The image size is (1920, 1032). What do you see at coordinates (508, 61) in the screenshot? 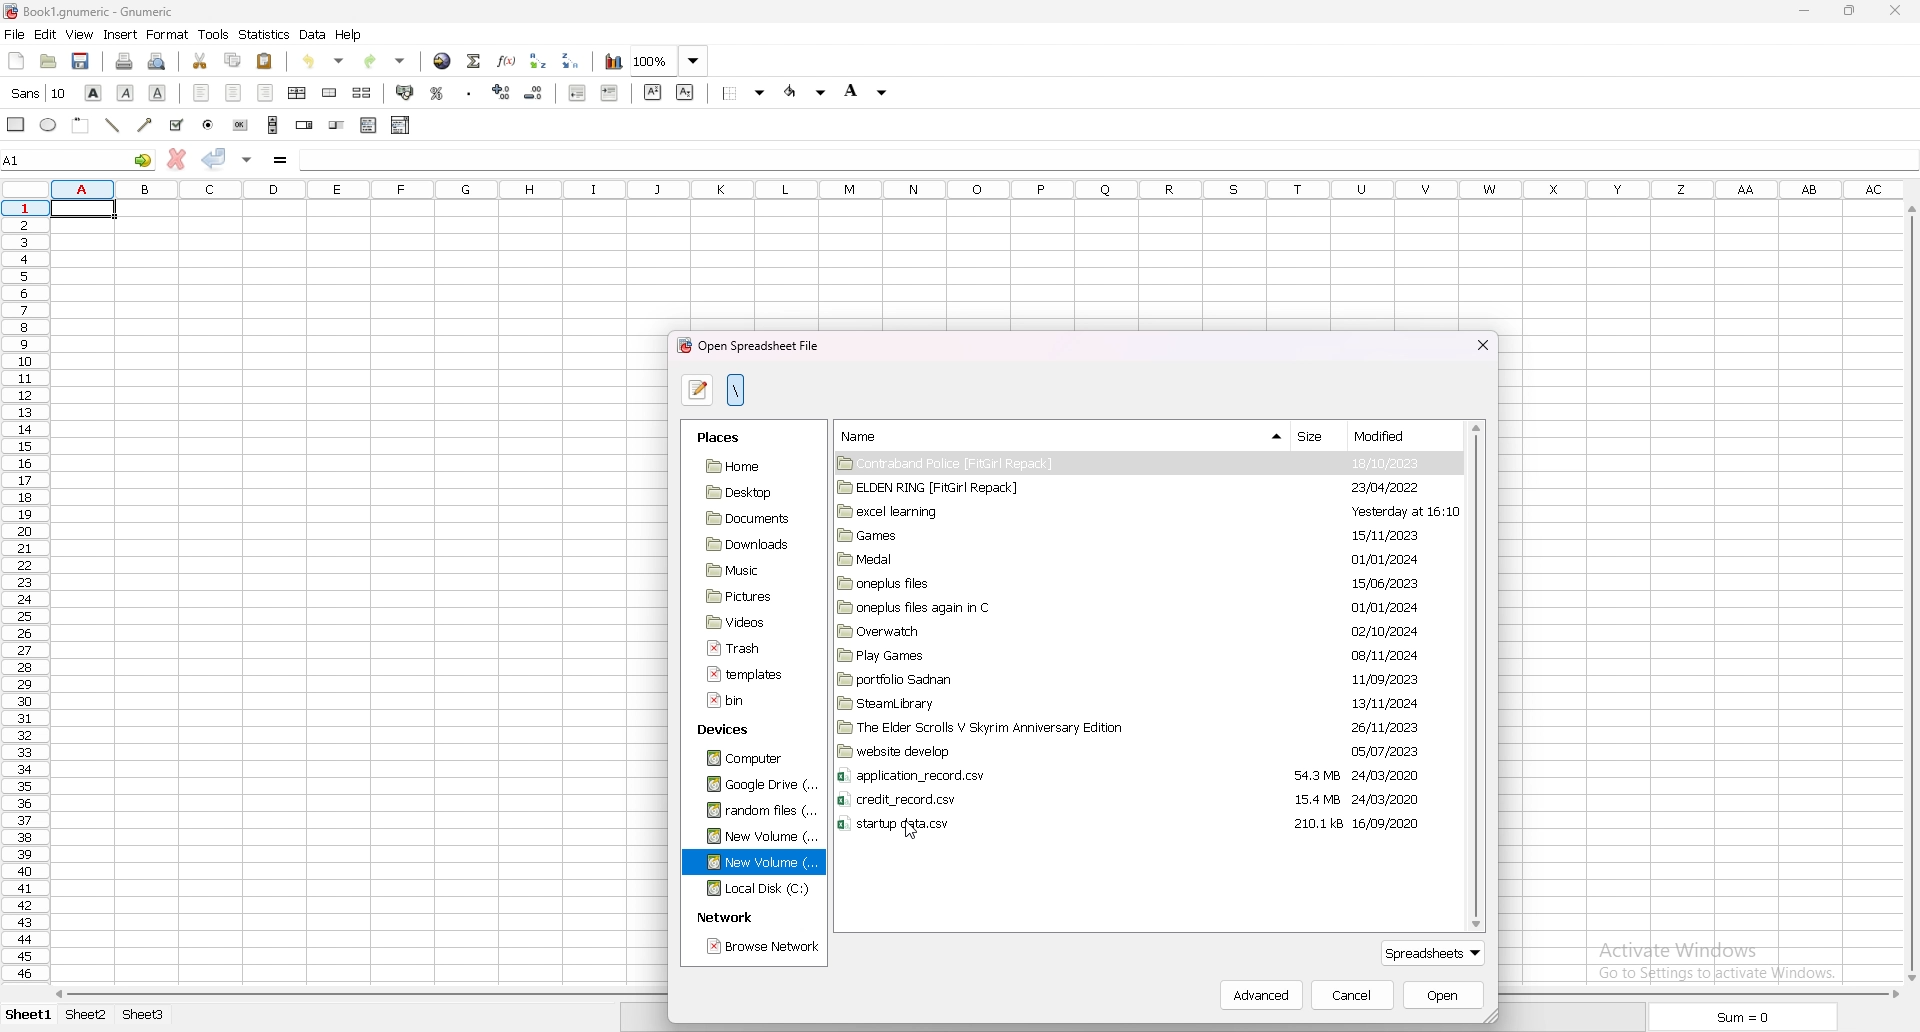
I see `function` at bounding box center [508, 61].